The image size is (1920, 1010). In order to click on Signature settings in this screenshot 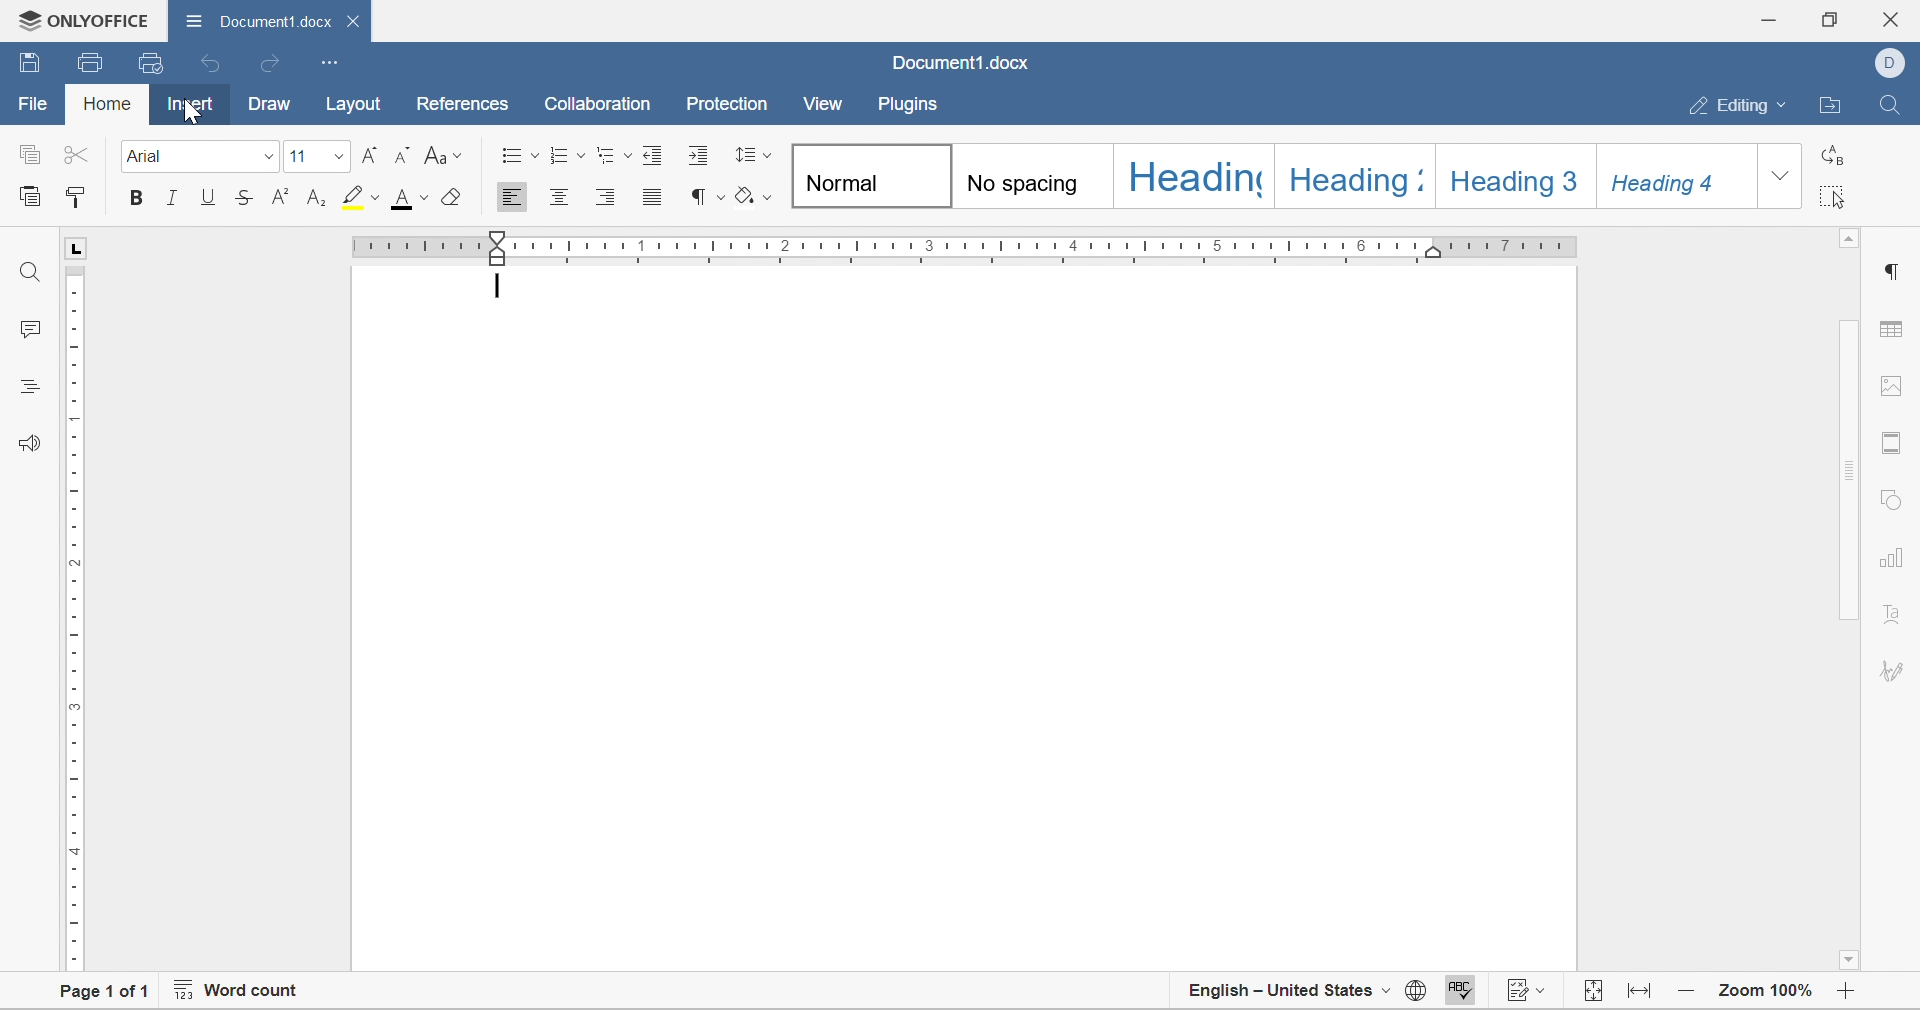, I will do `click(1892, 623)`.